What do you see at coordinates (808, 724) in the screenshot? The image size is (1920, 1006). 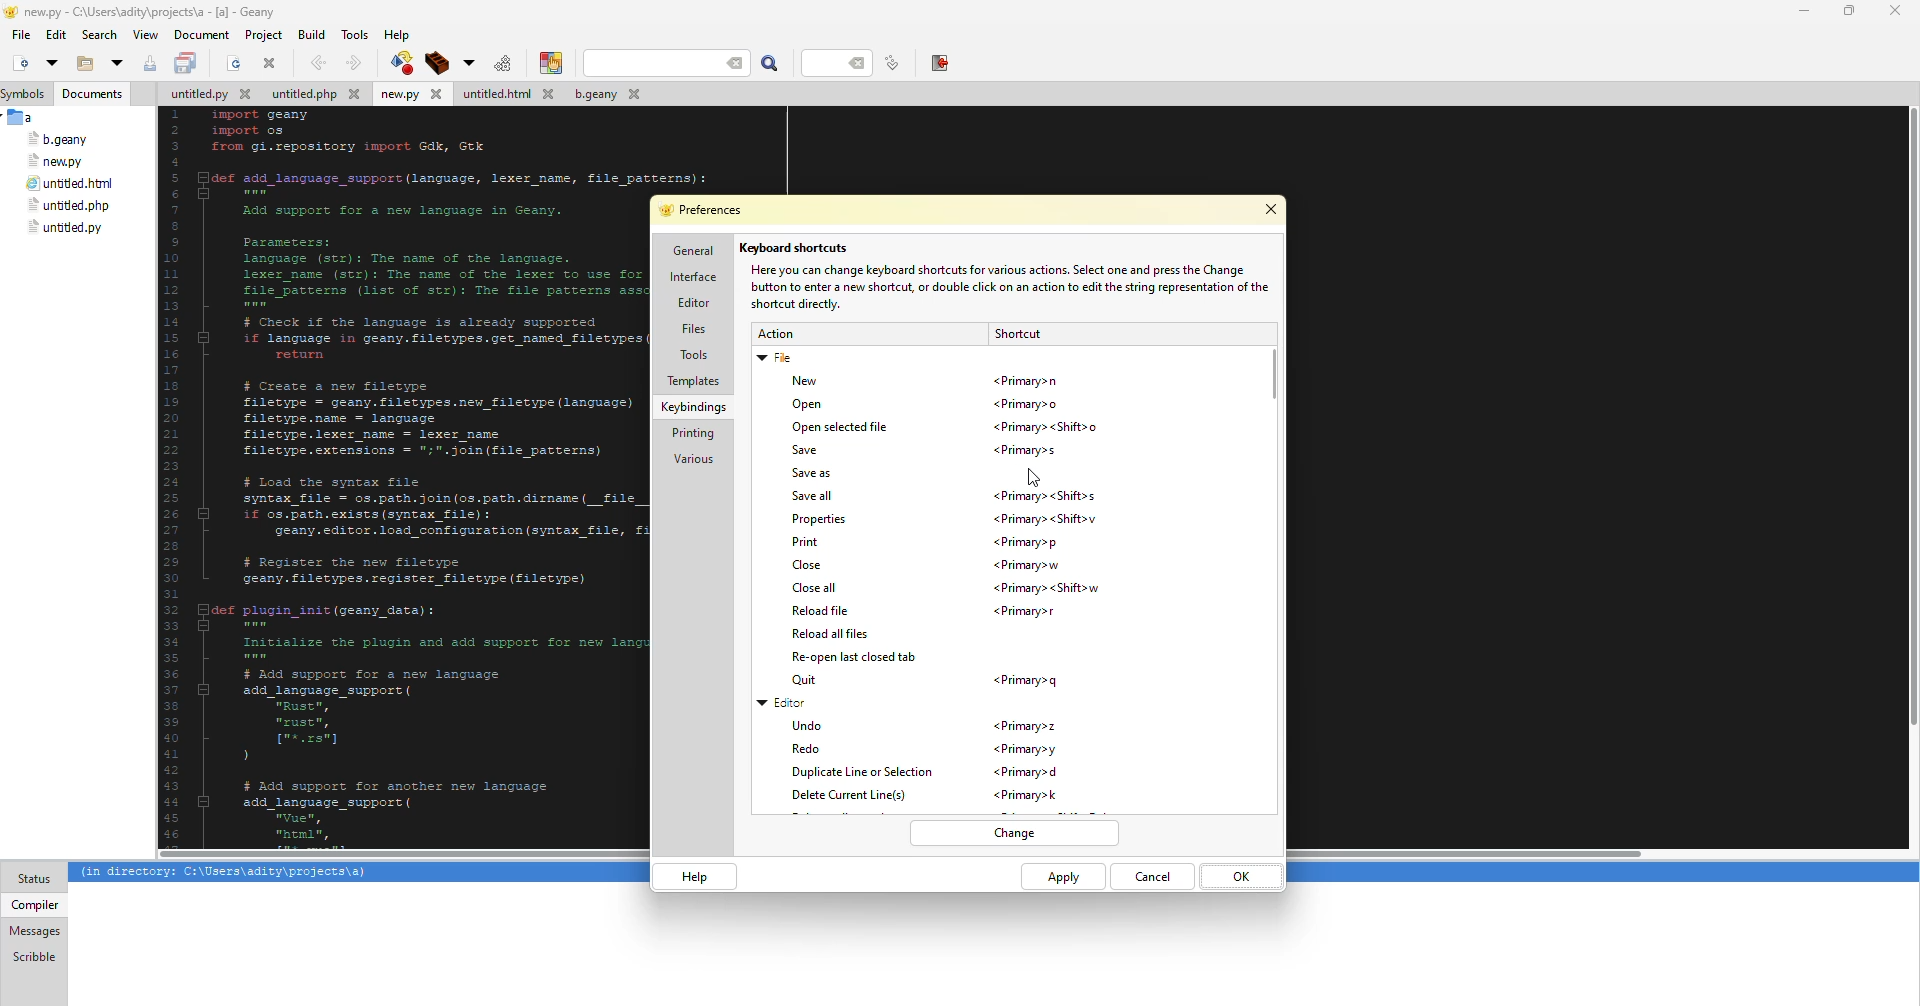 I see `undo` at bounding box center [808, 724].